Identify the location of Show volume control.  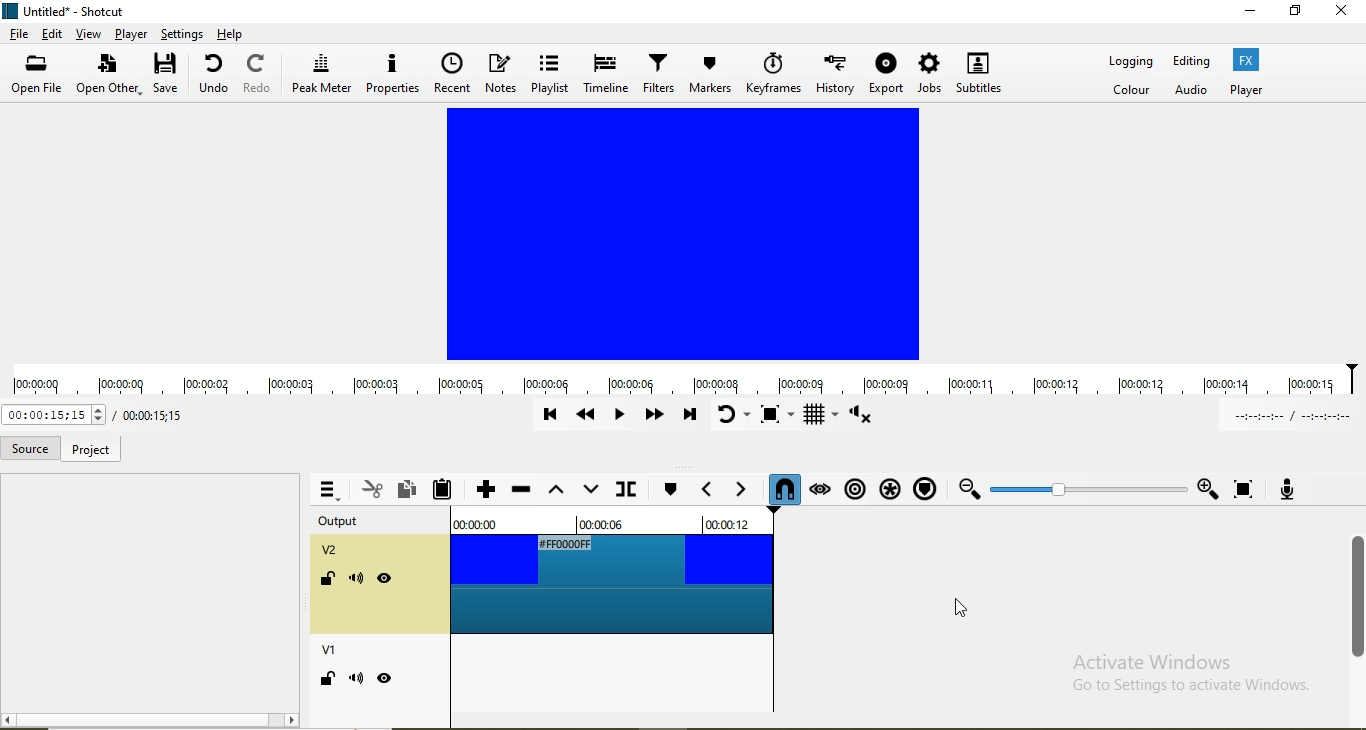
(864, 418).